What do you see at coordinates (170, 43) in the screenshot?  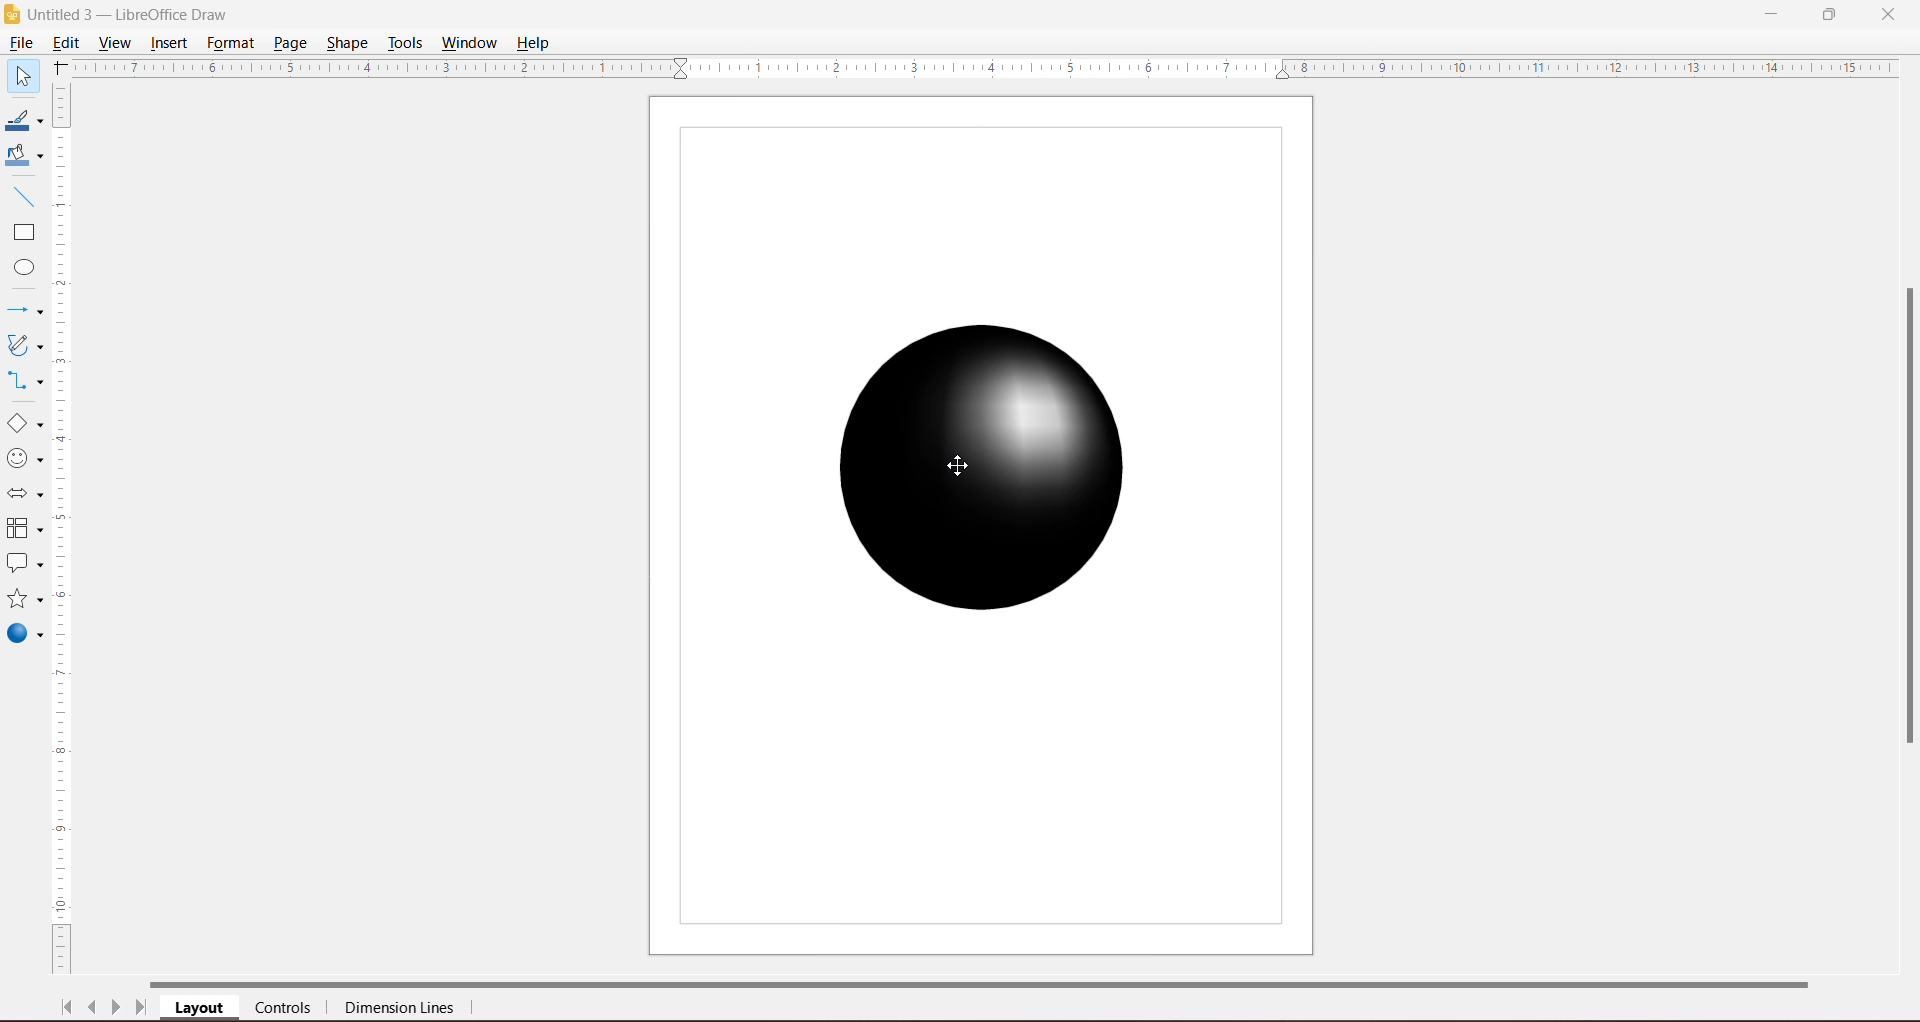 I see `Insert` at bounding box center [170, 43].